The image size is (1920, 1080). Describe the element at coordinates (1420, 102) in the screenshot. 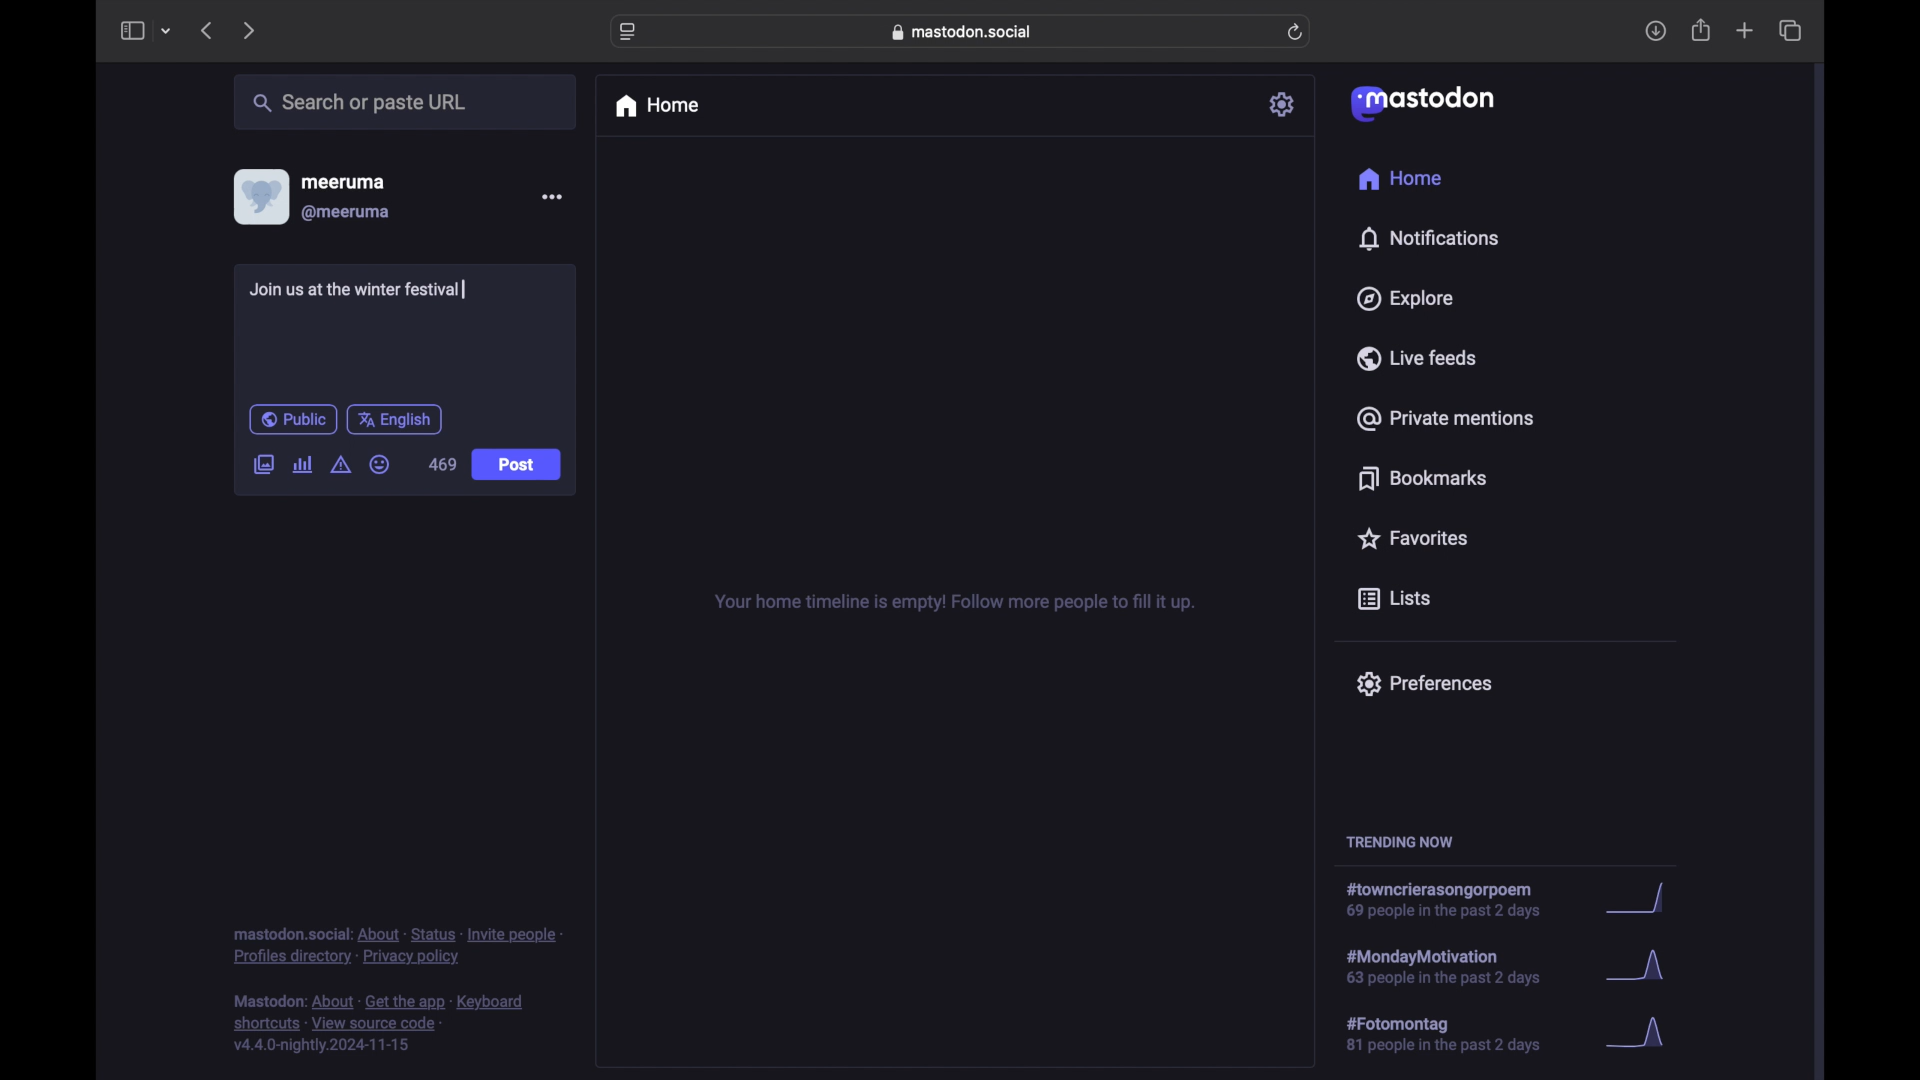

I see `mastodon` at that location.